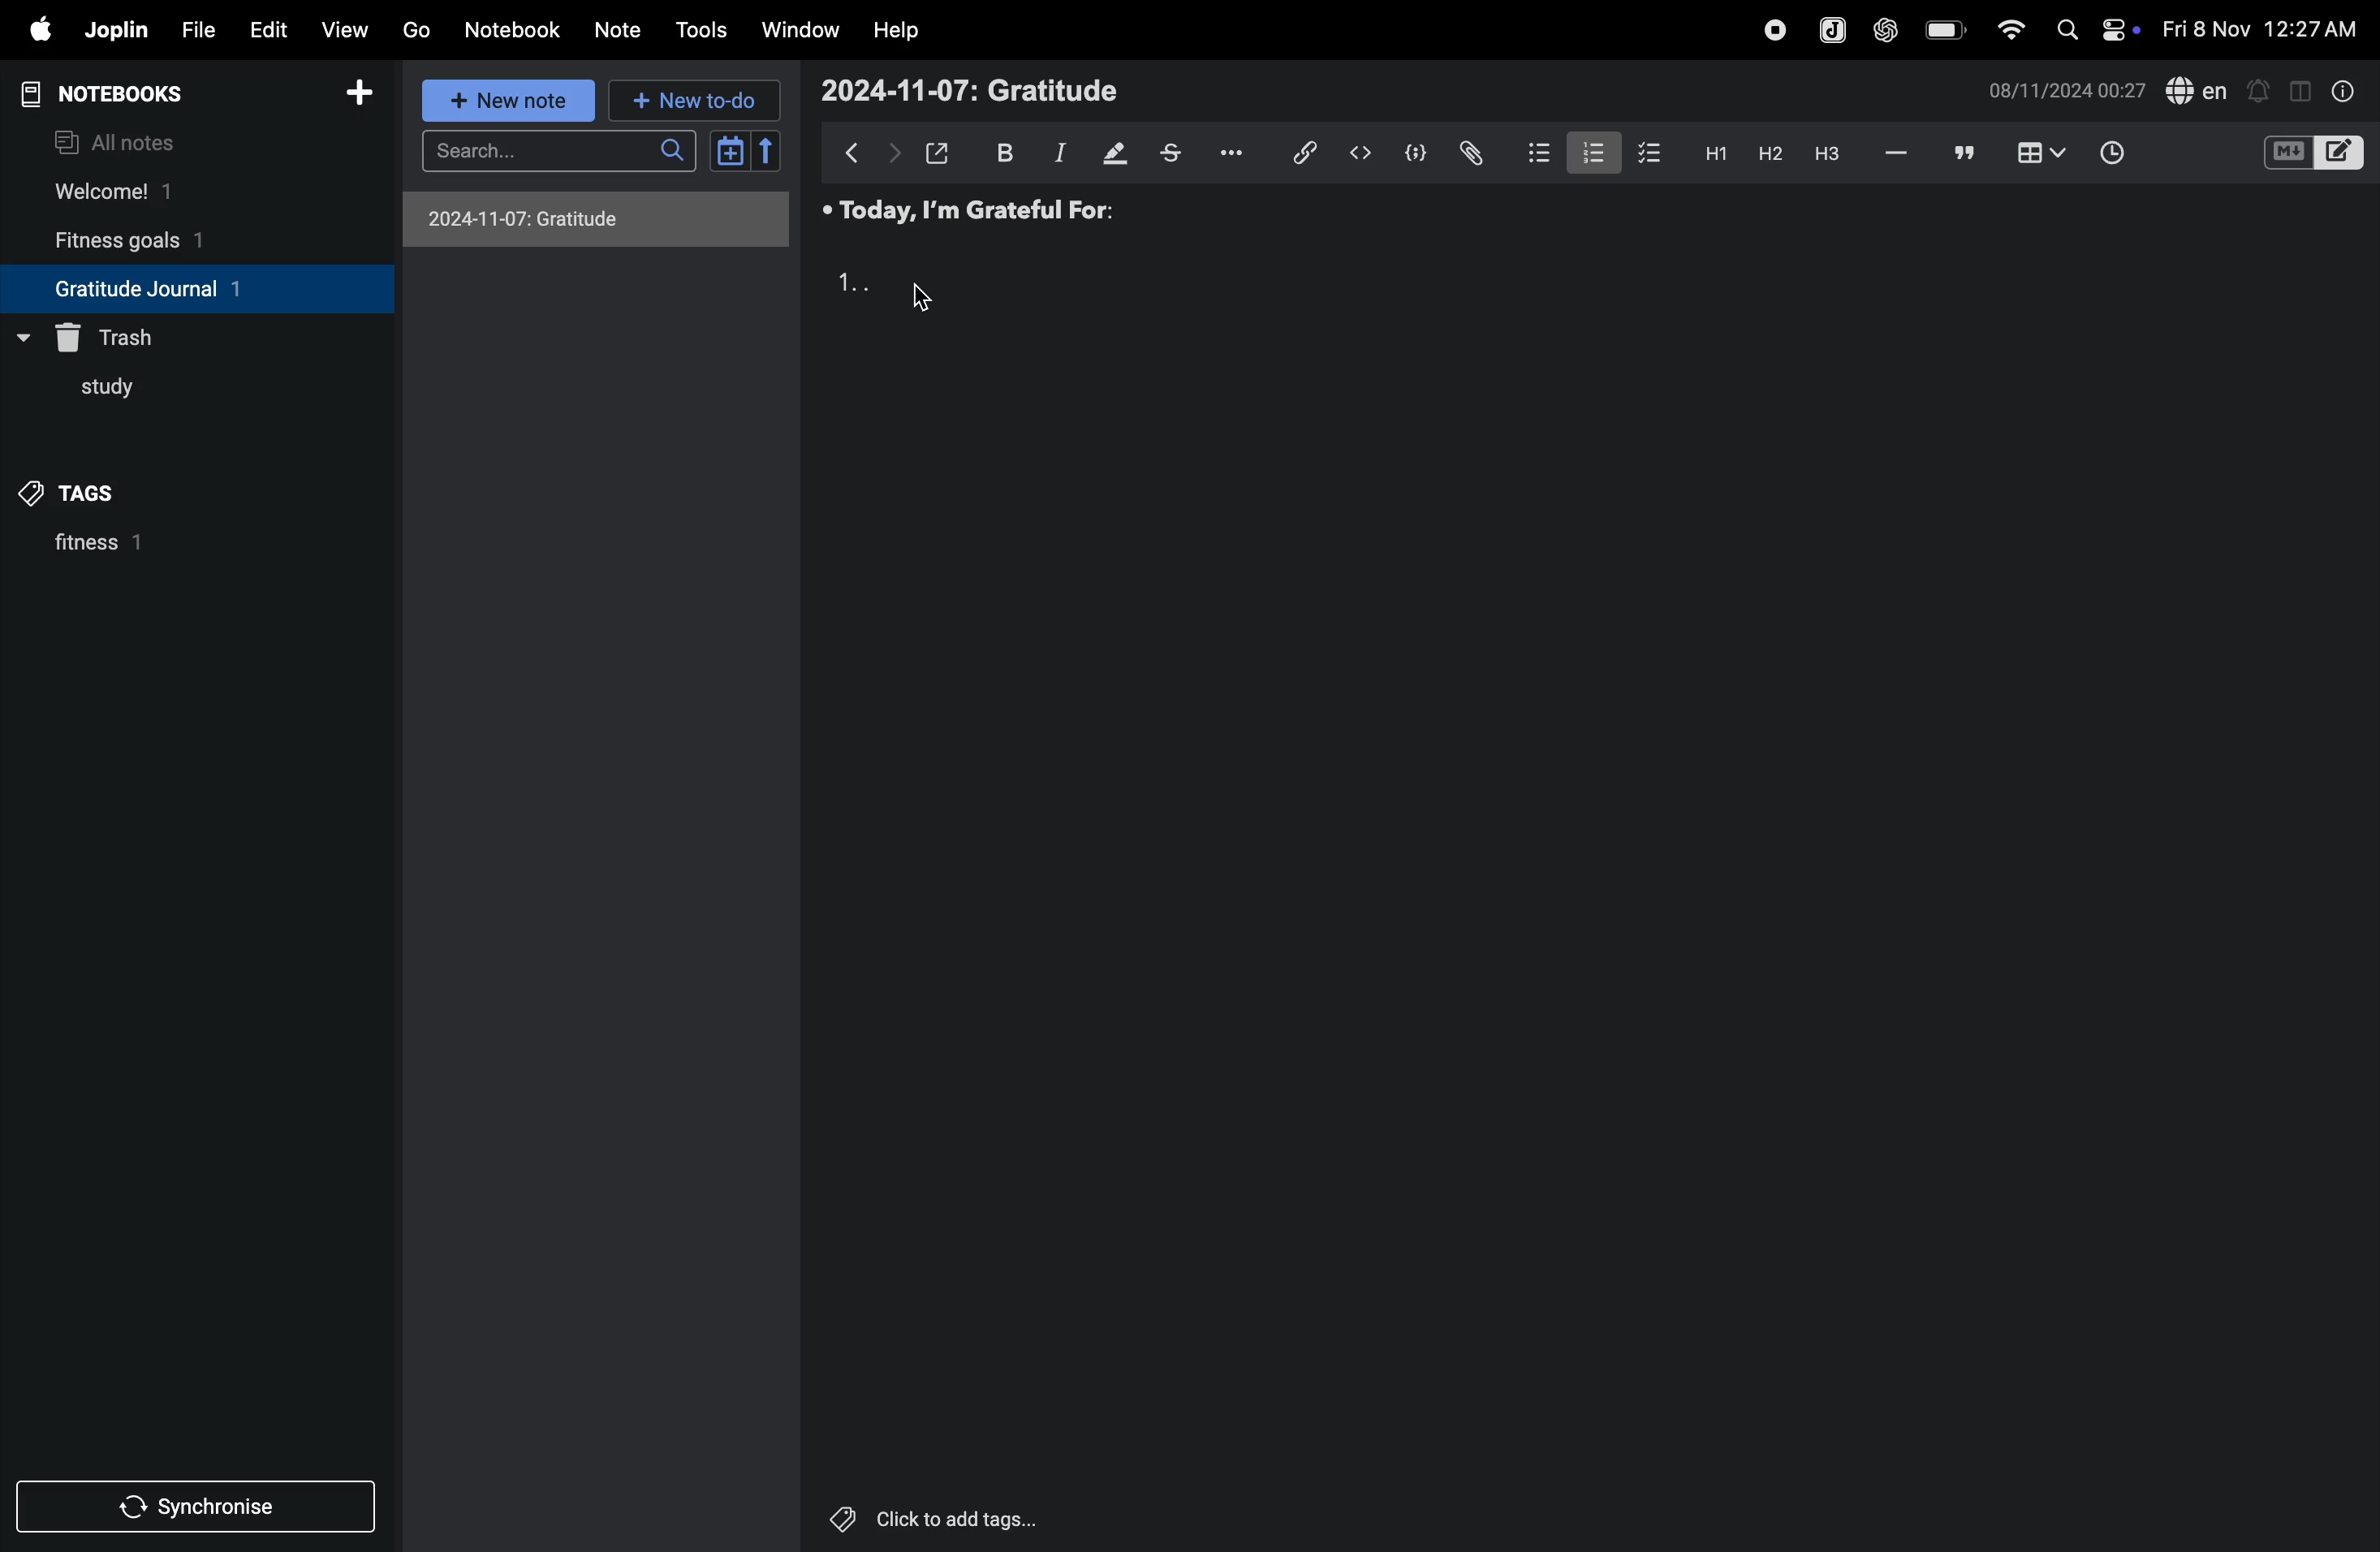  What do you see at coordinates (566, 149) in the screenshot?
I see `search bar` at bounding box center [566, 149].